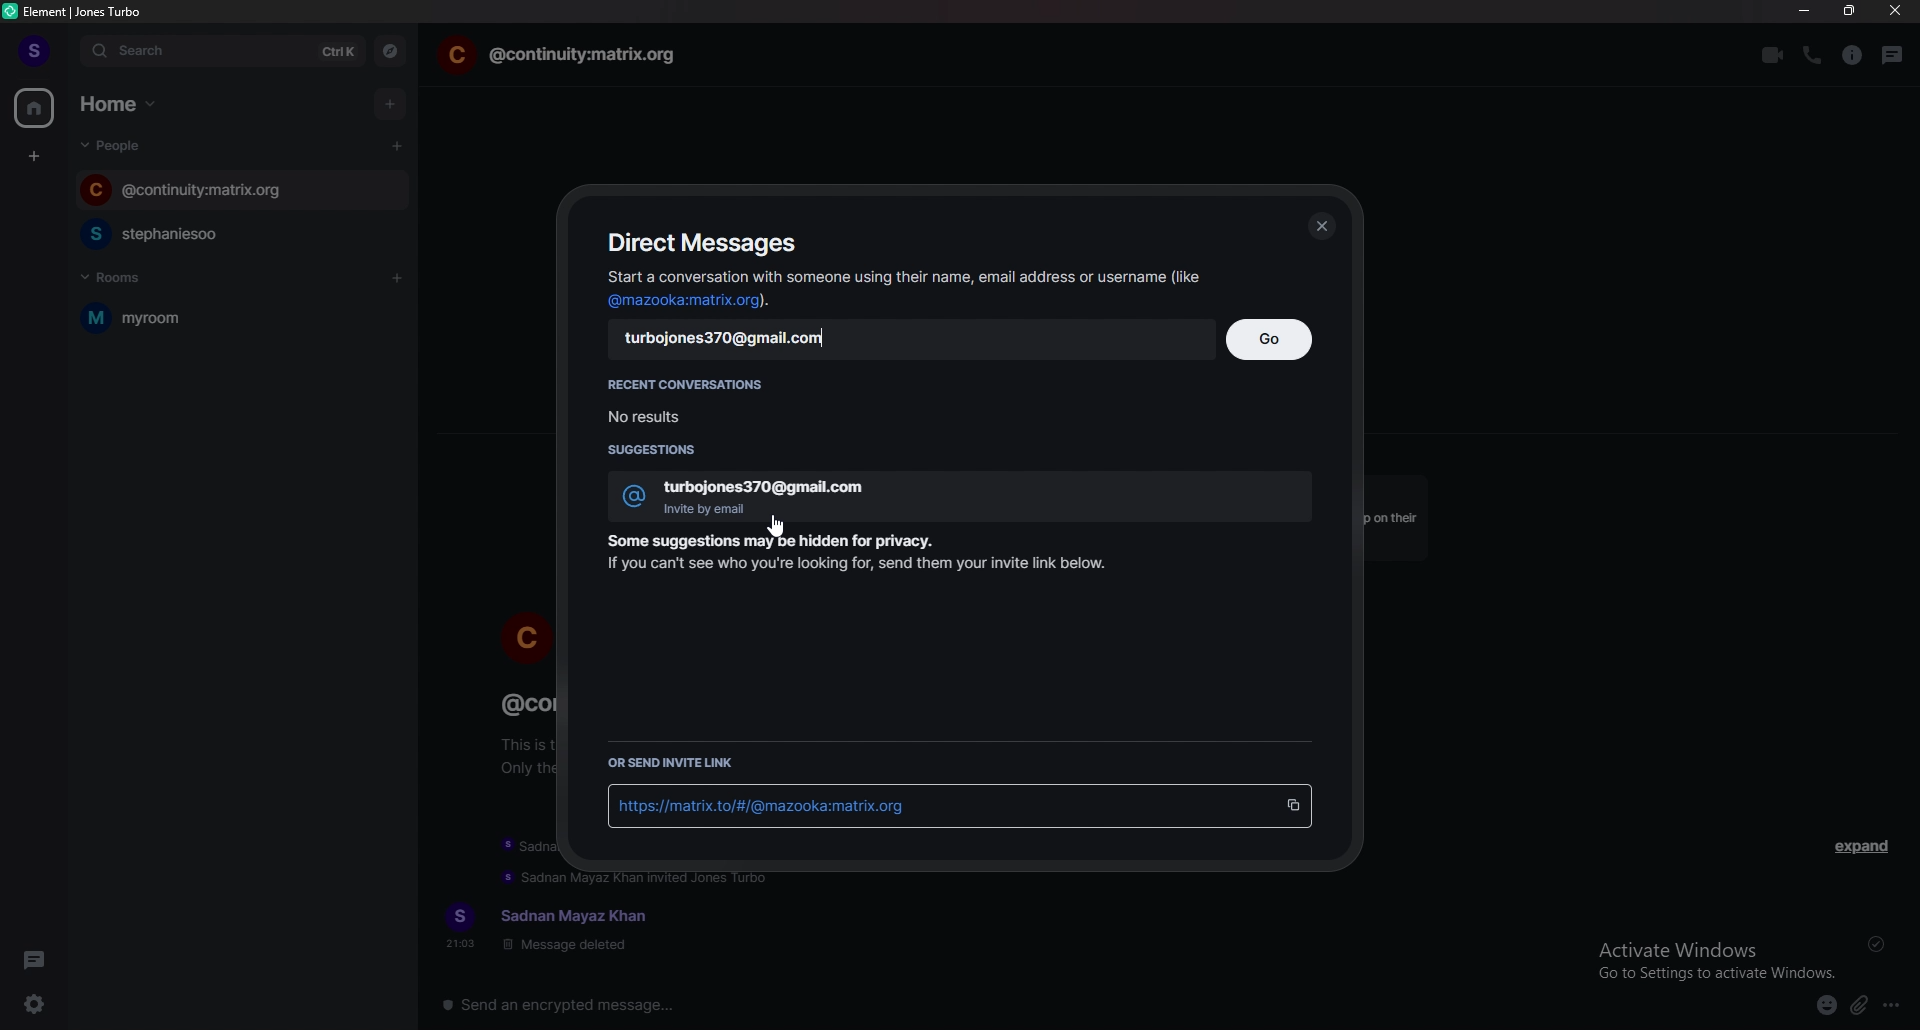  What do you see at coordinates (388, 100) in the screenshot?
I see `add` at bounding box center [388, 100].